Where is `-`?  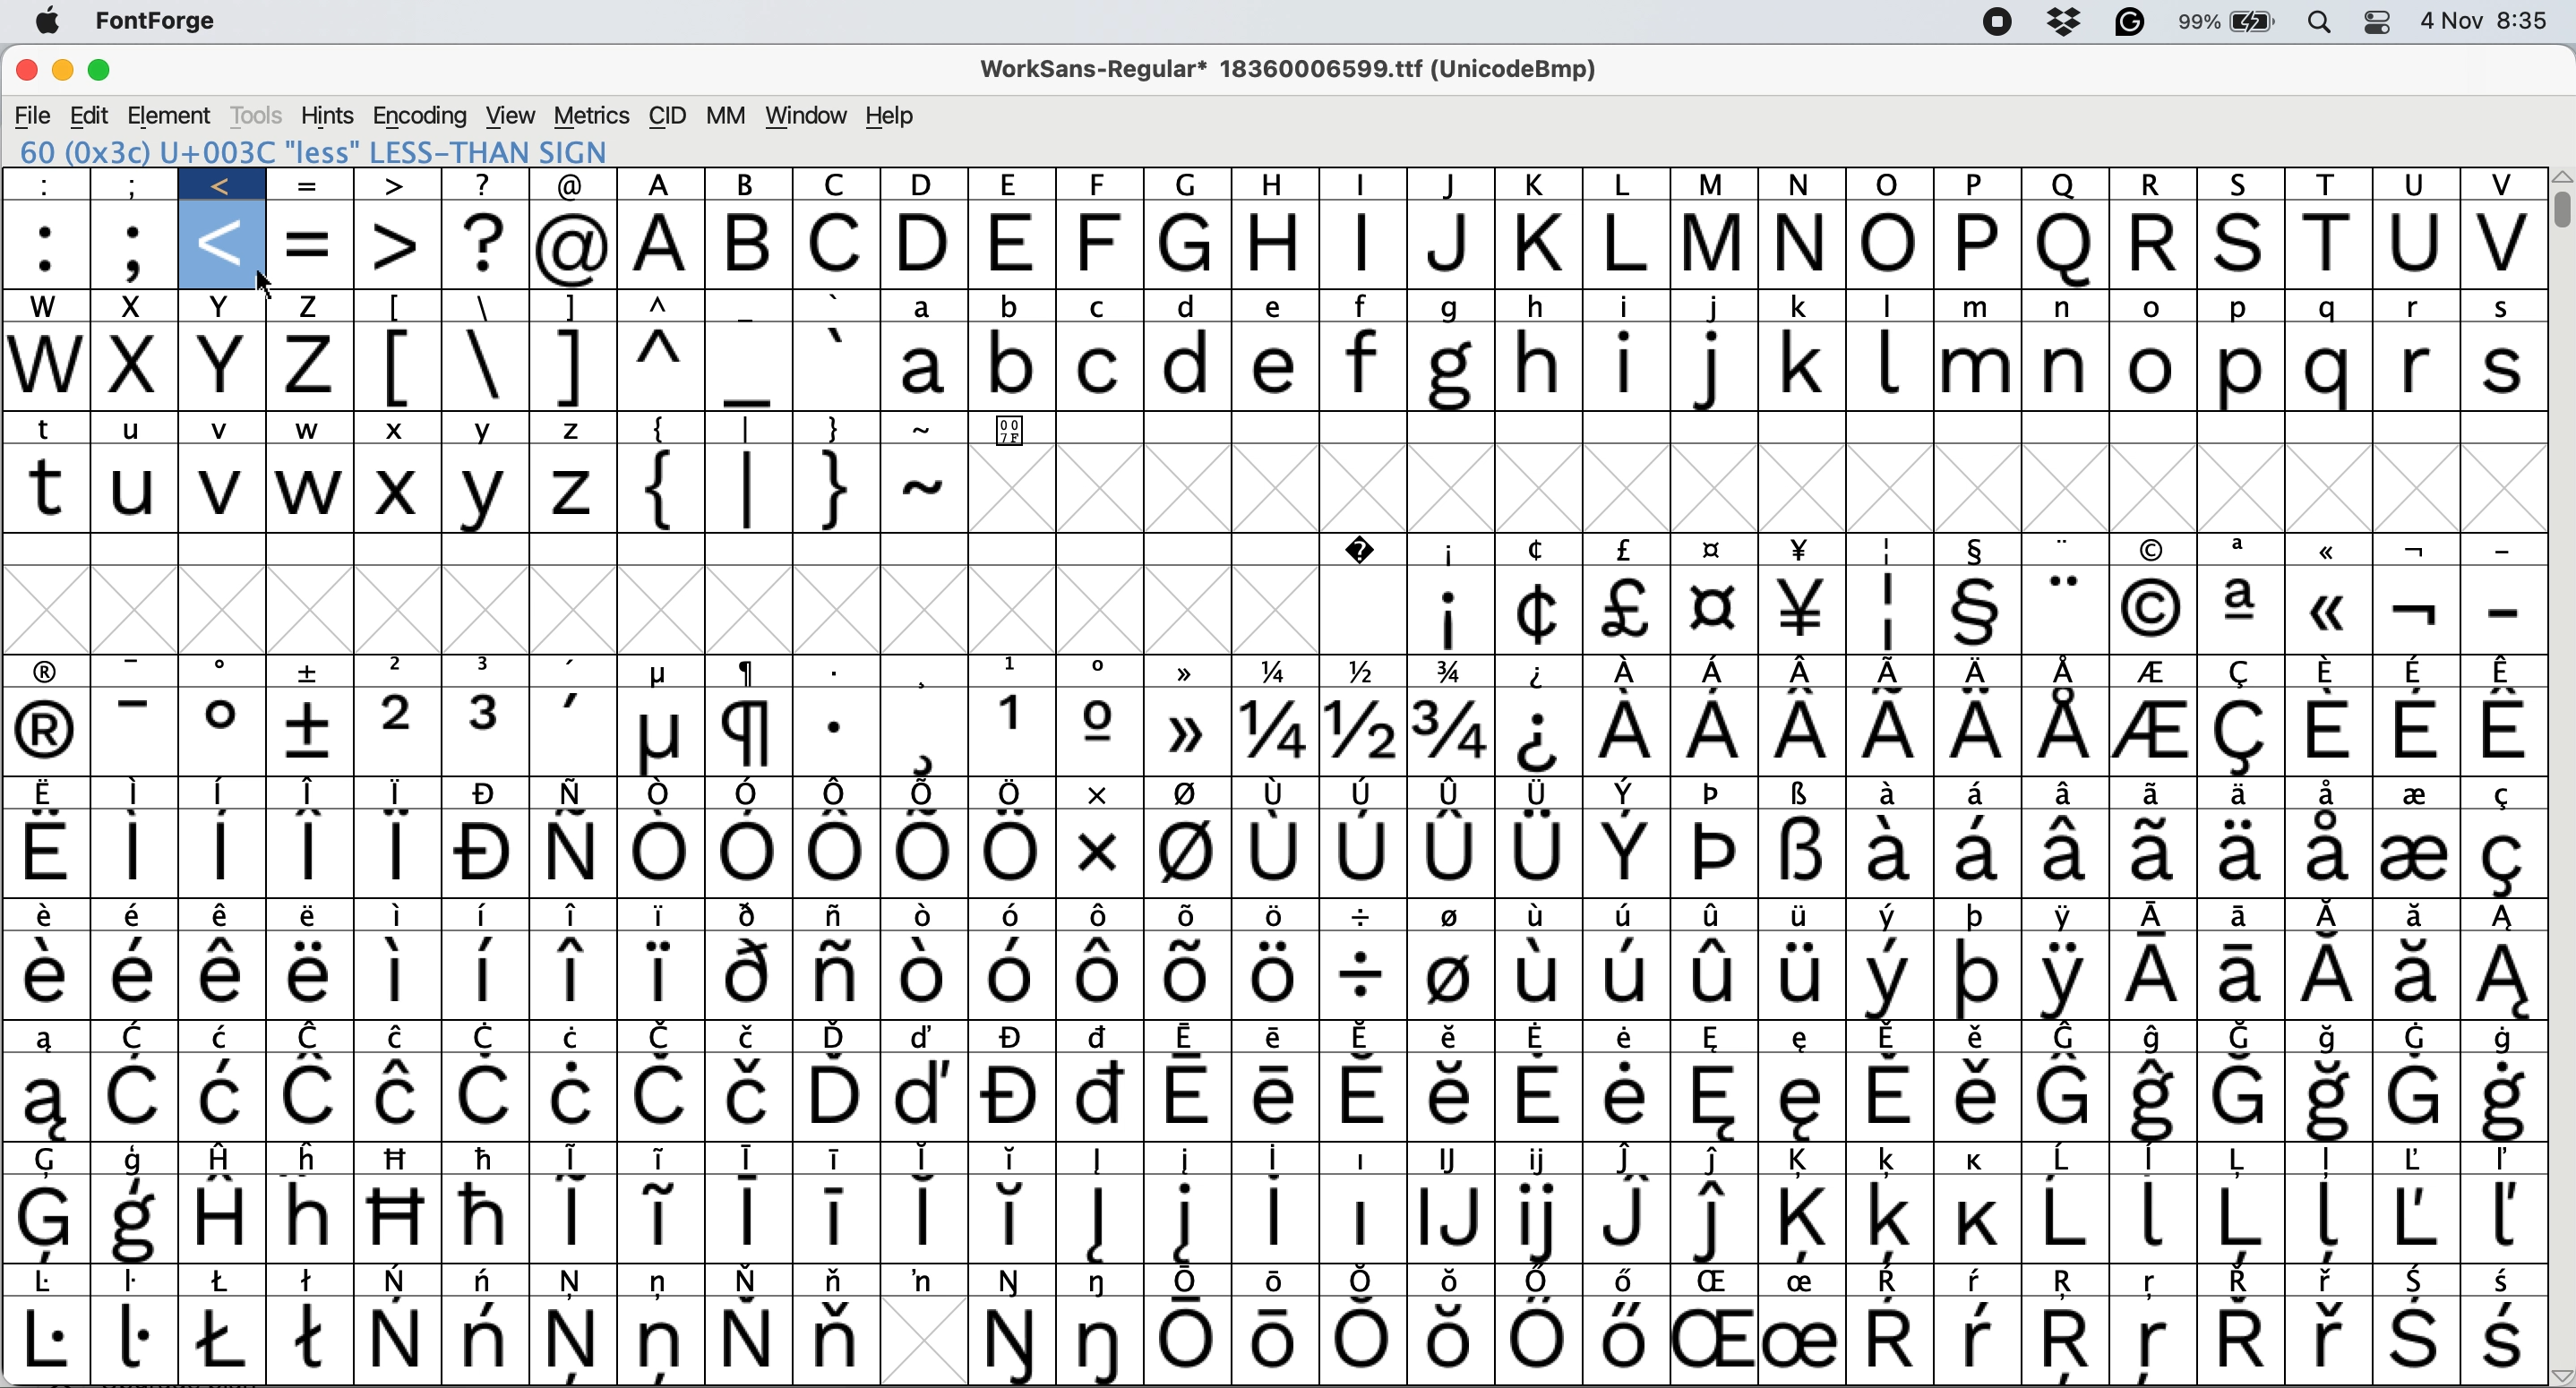
- is located at coordinates (2504, 552).